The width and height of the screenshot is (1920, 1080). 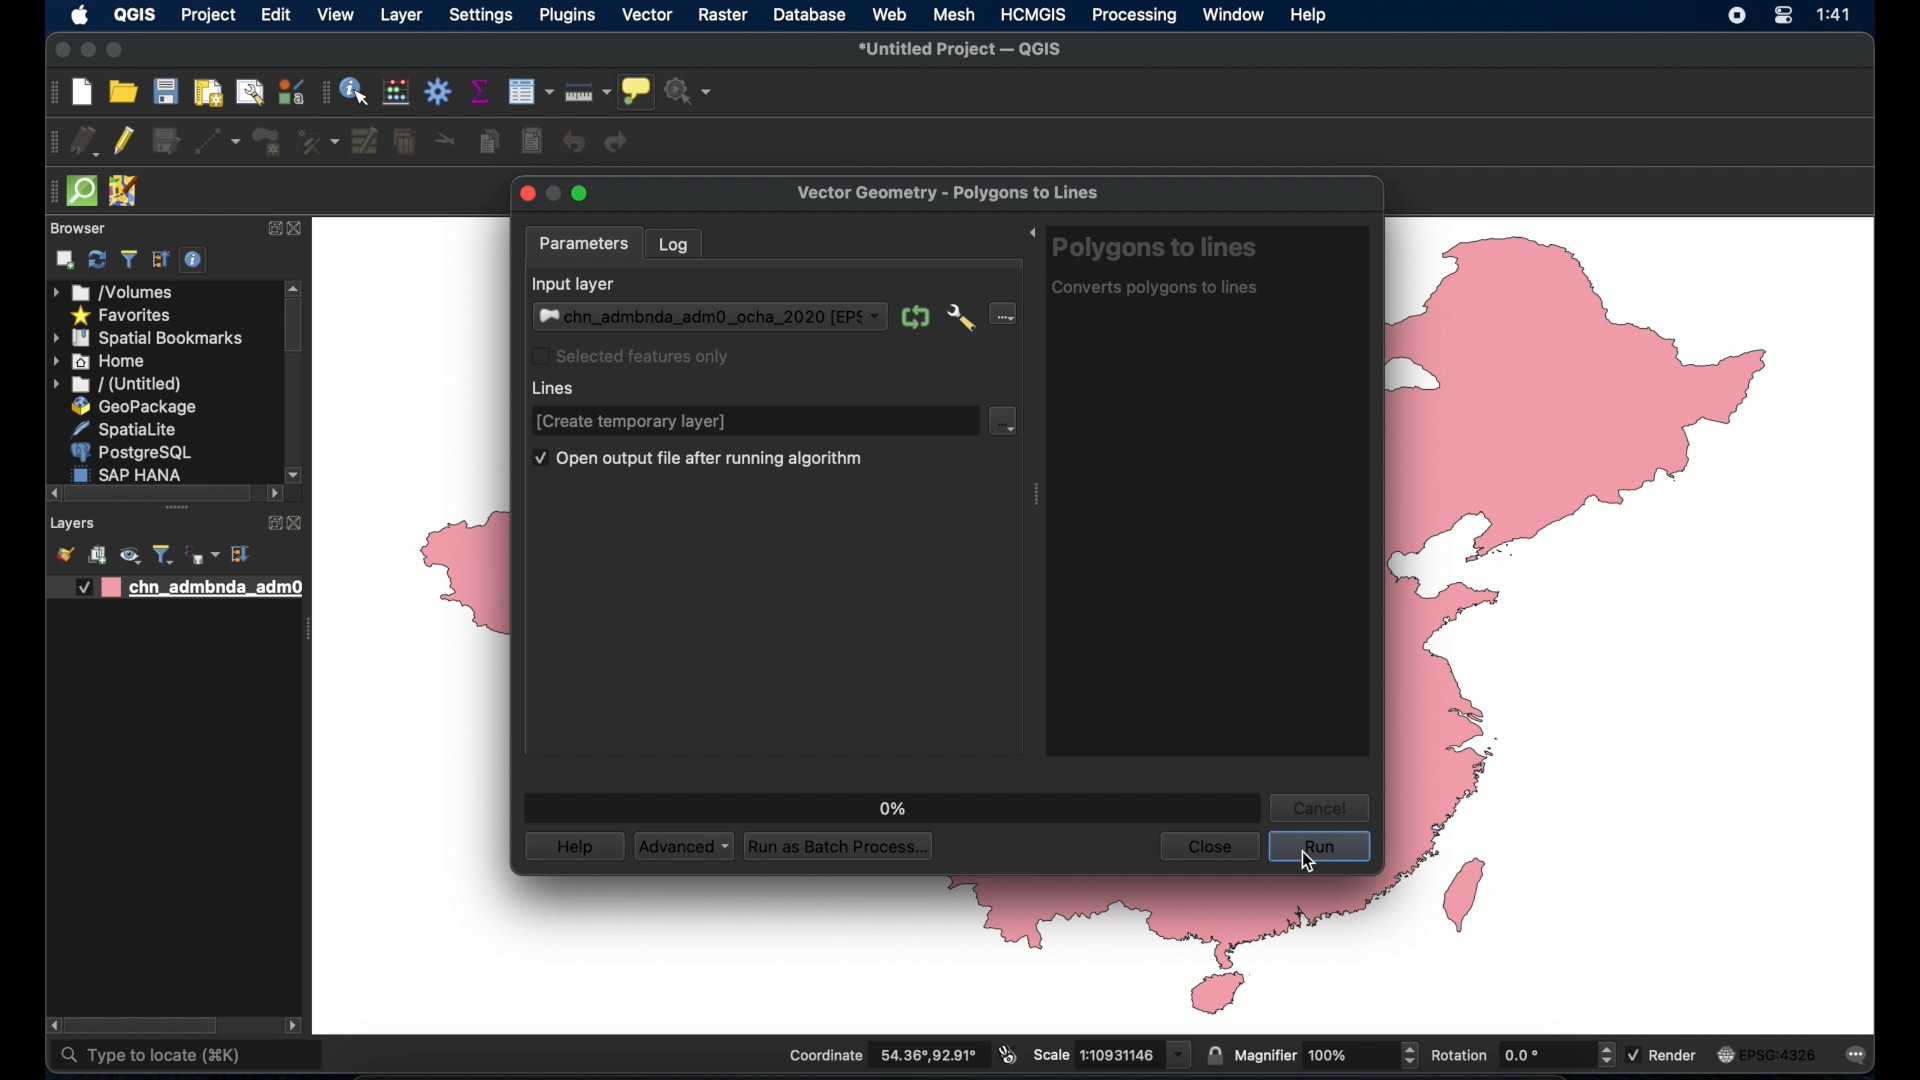 I want to click on minimize, so click(x=90, y=51).